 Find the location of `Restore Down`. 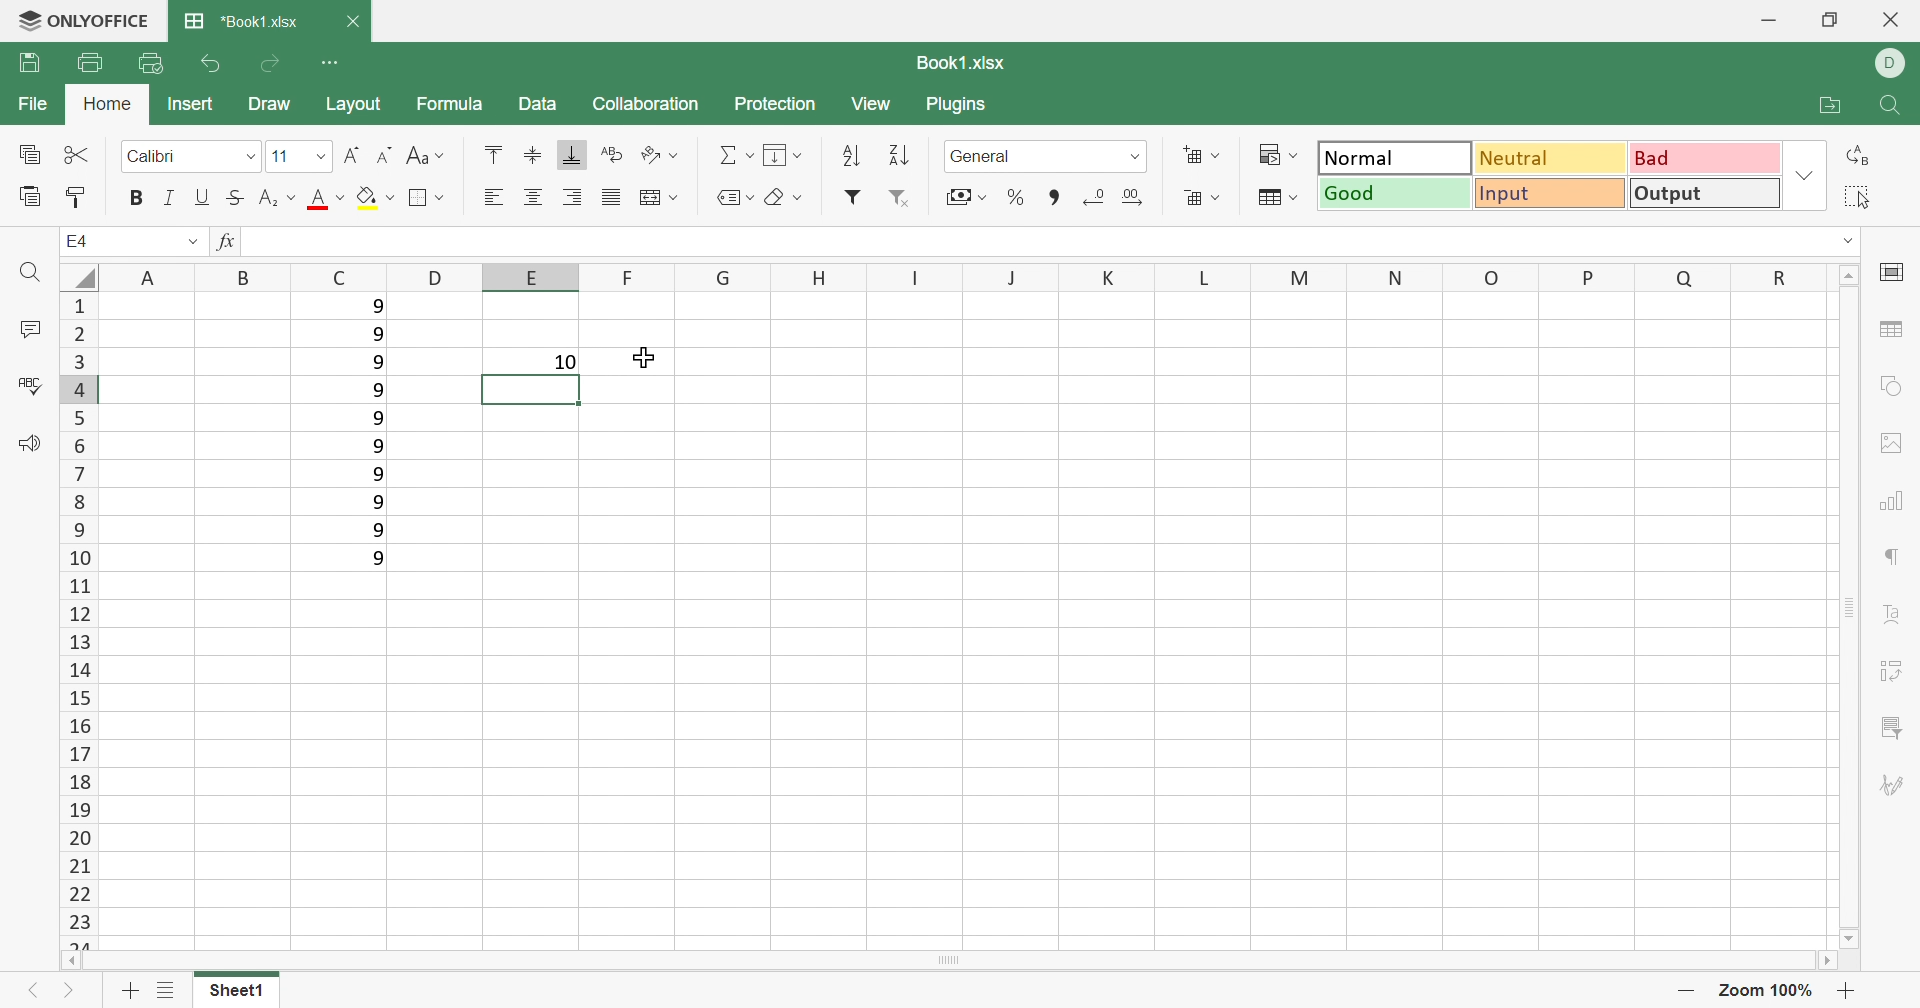

Restore Down is located at coordinates (1828, 17).